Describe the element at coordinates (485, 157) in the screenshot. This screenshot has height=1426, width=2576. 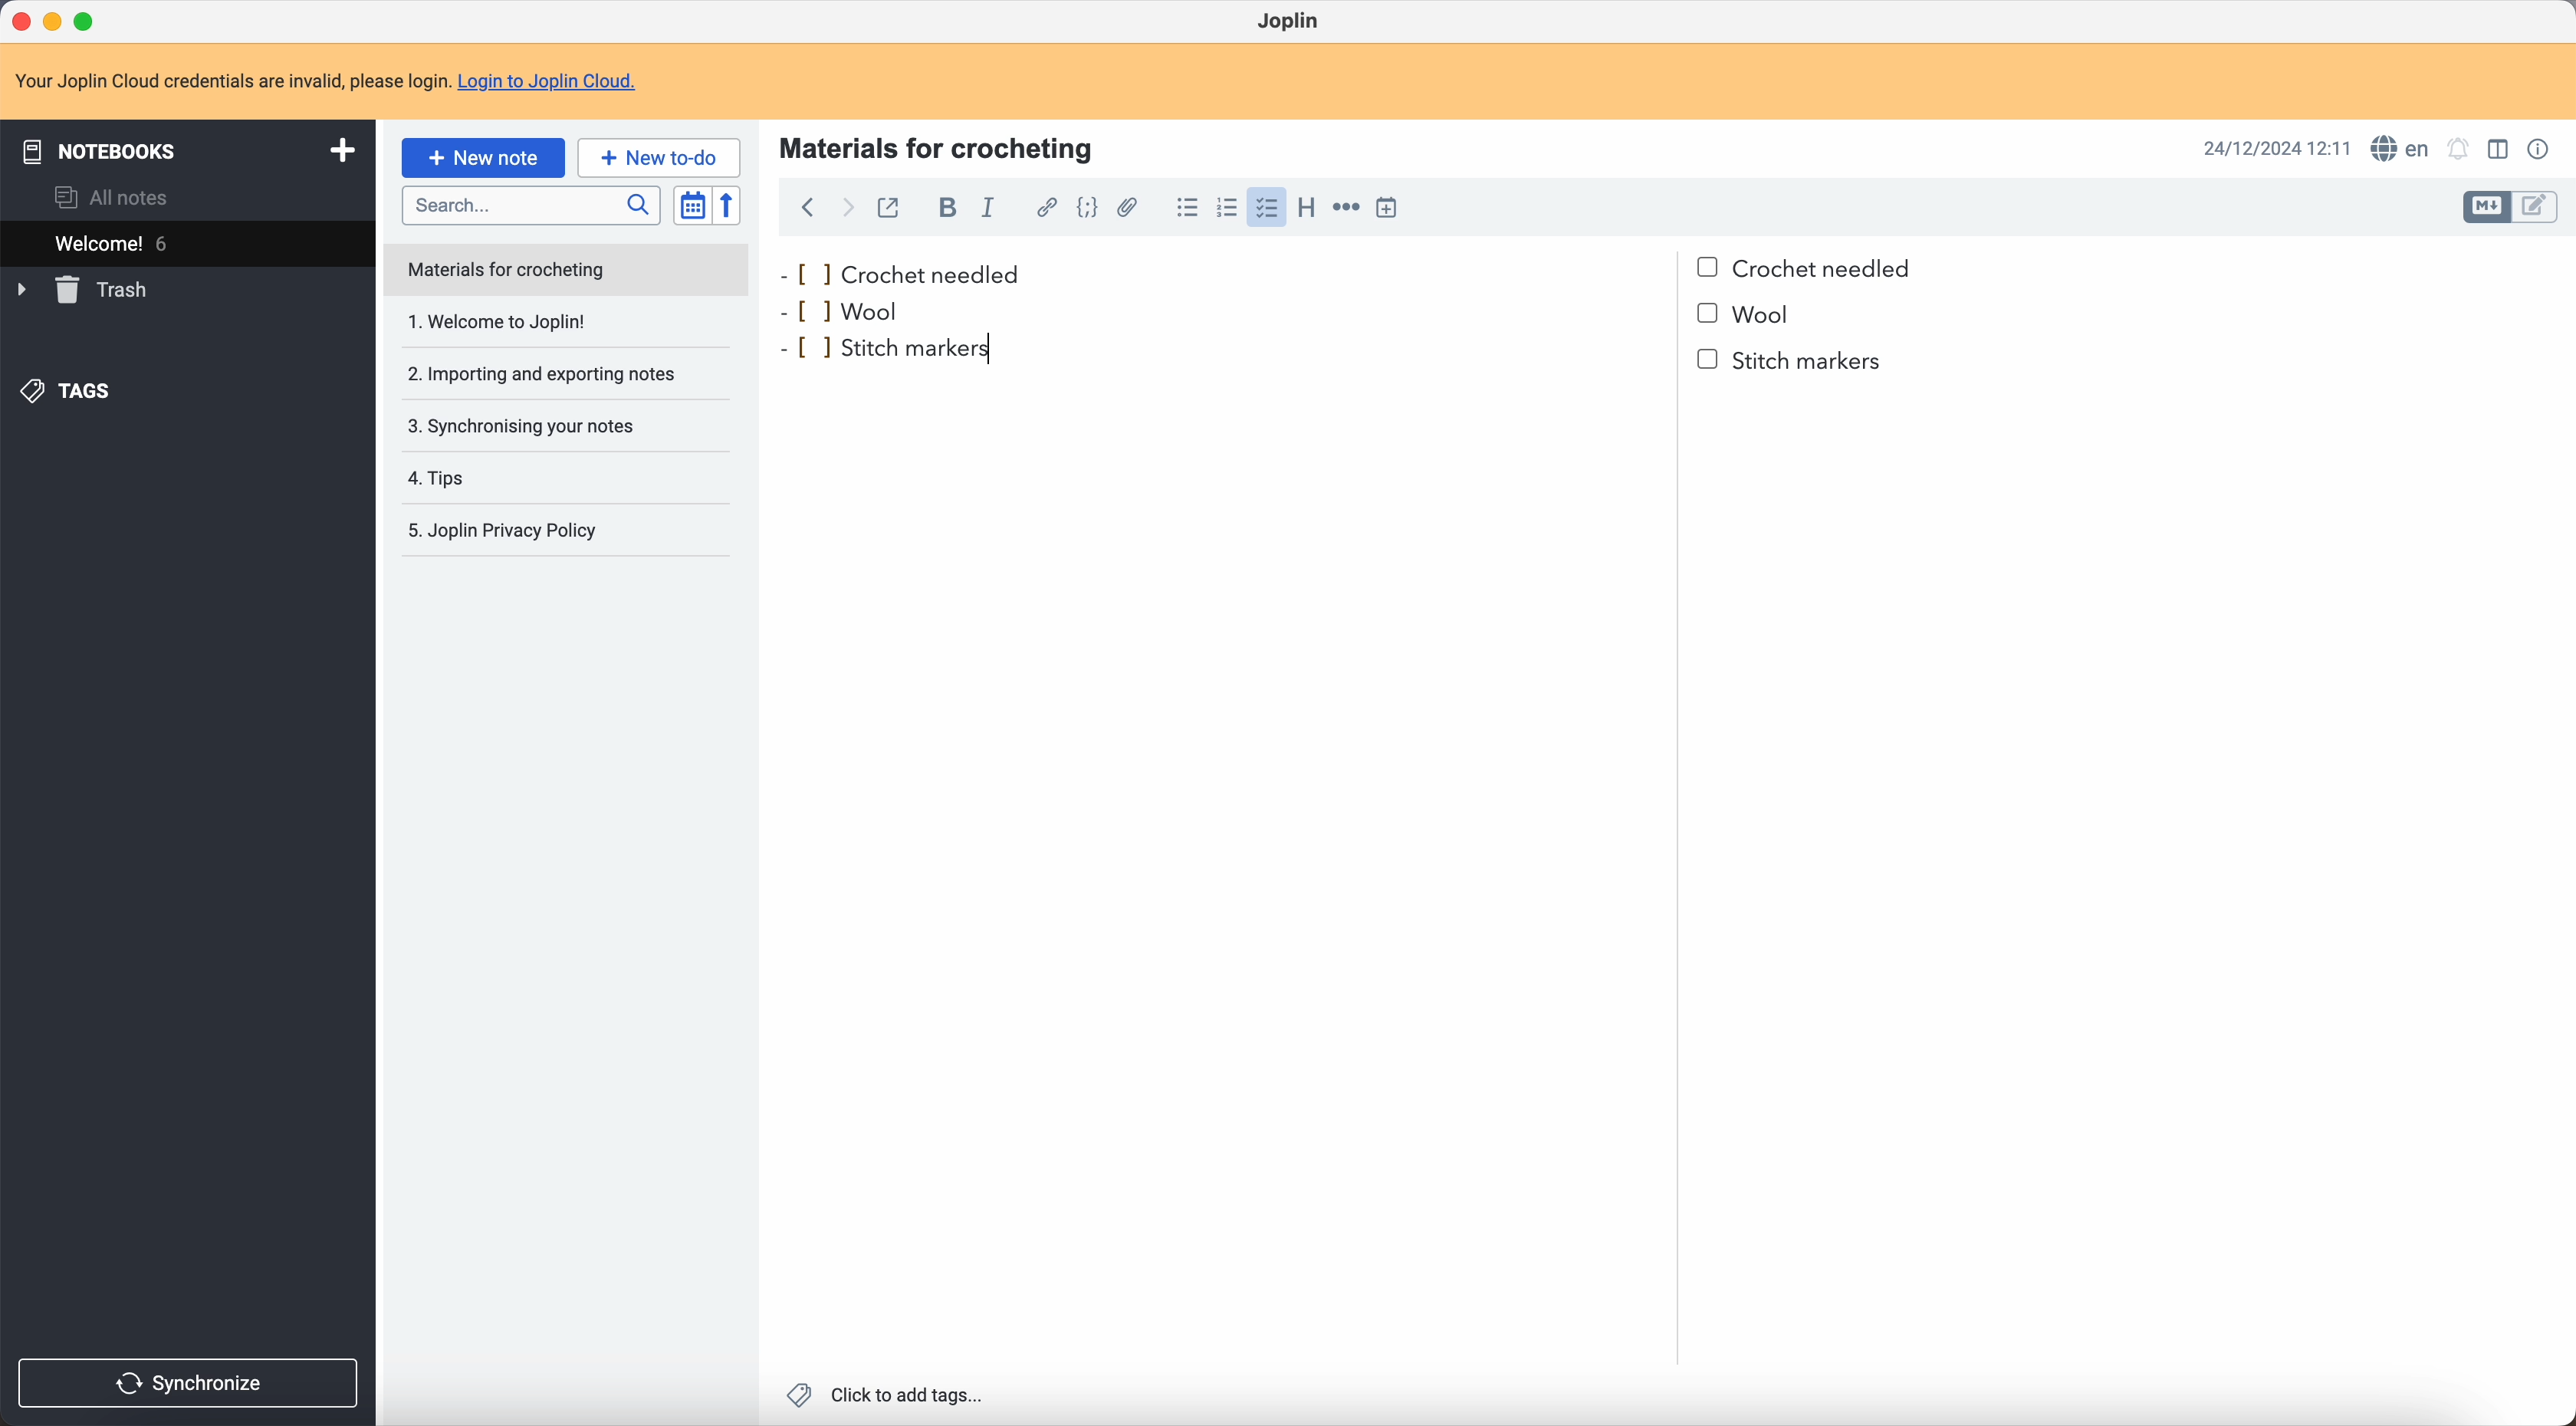
I see `click on new note` at that location.